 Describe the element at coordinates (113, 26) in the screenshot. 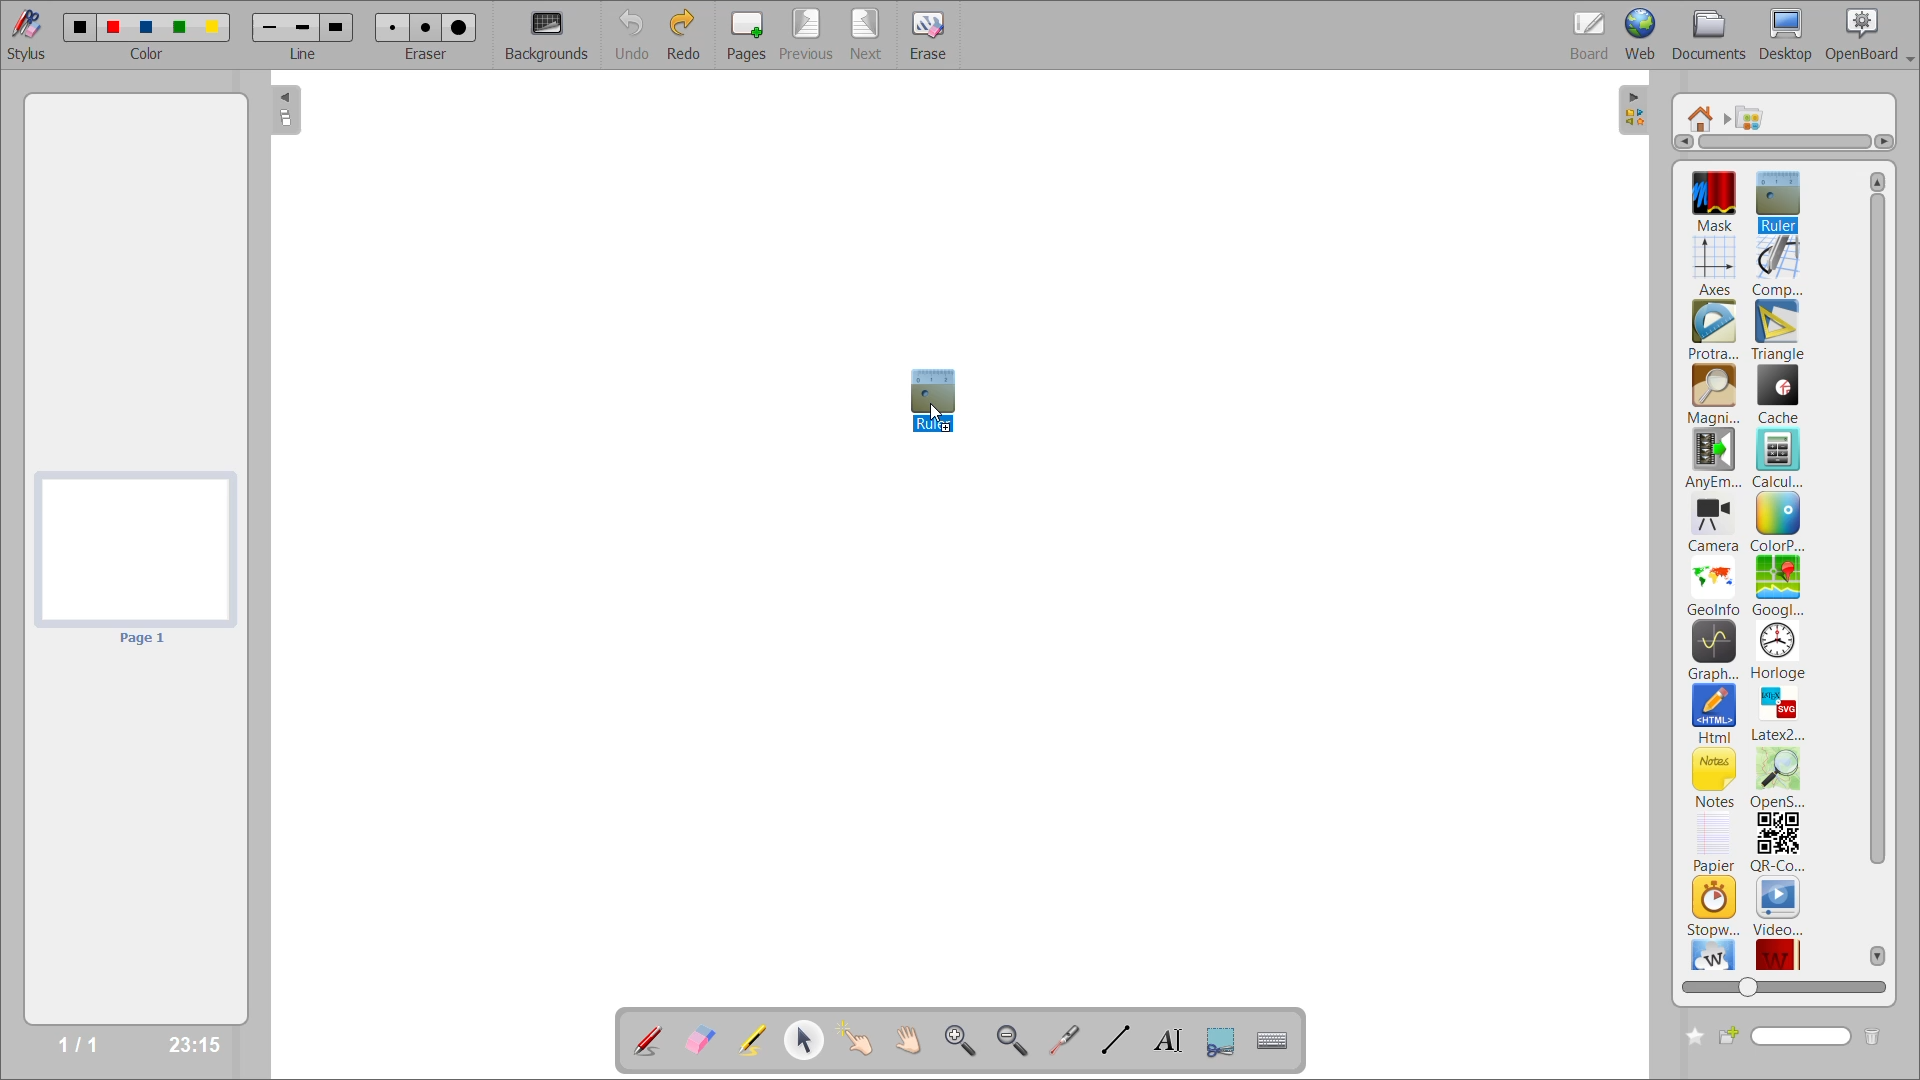

I see `color 2` at that location.